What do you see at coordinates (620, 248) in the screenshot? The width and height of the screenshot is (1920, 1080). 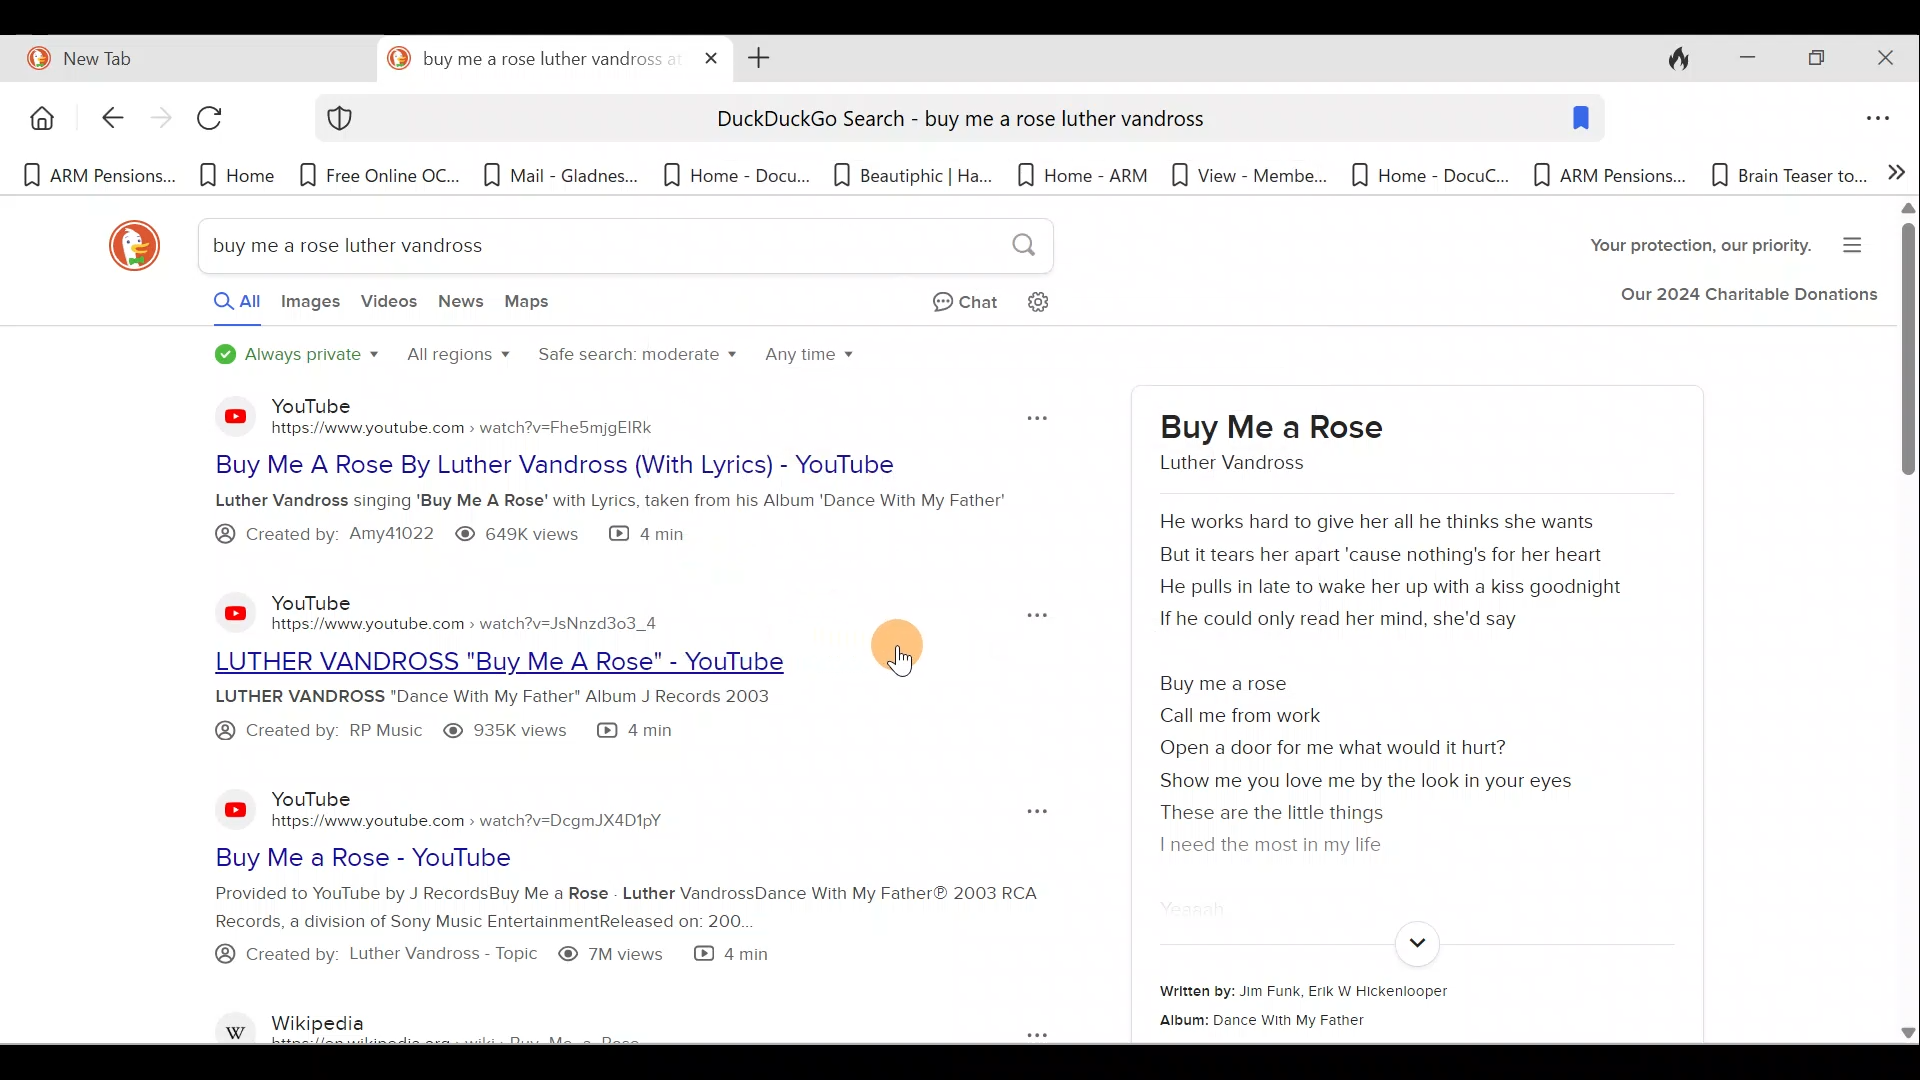 I see `buy me a rose luther vandross` at bounding box center [620, 248].